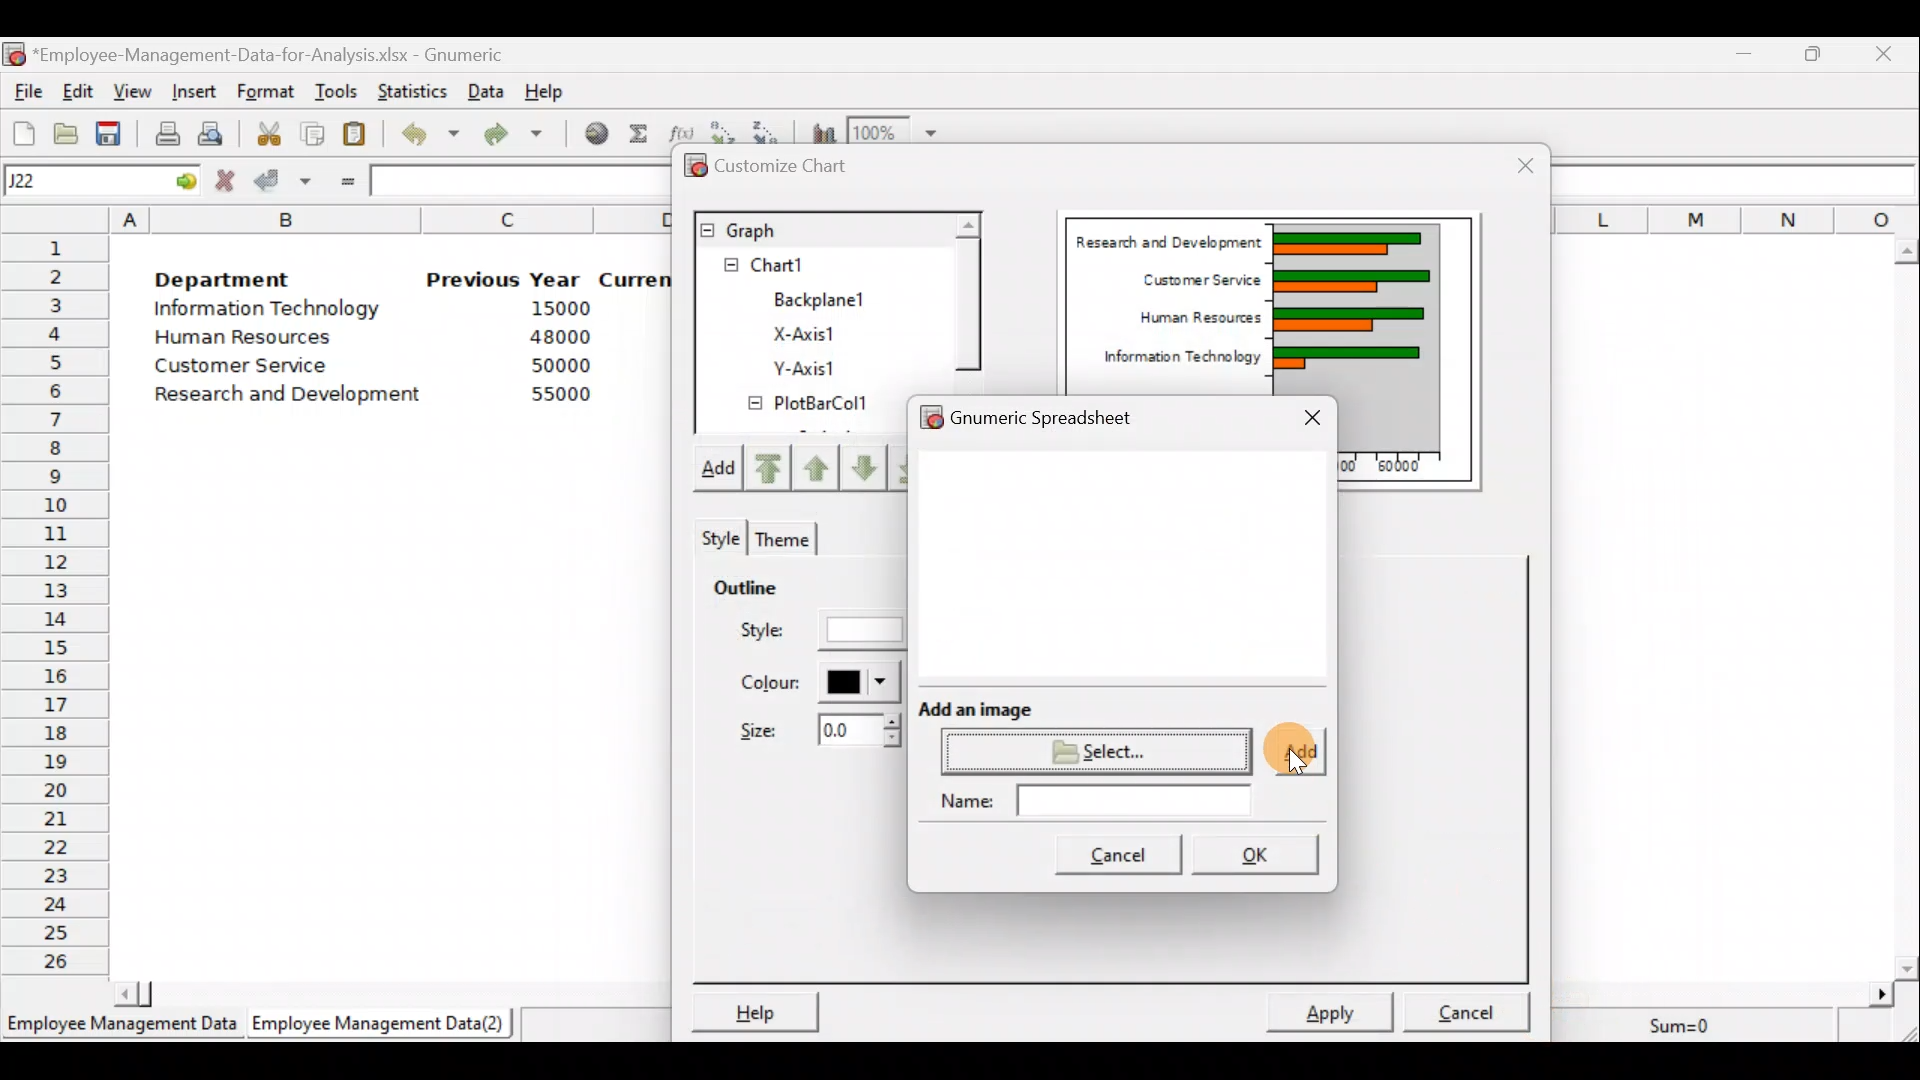 The image size is (1920, 1080). Describe the element at coordinates (1817, 54) in the screenshot. I see `Maximize` at that location.